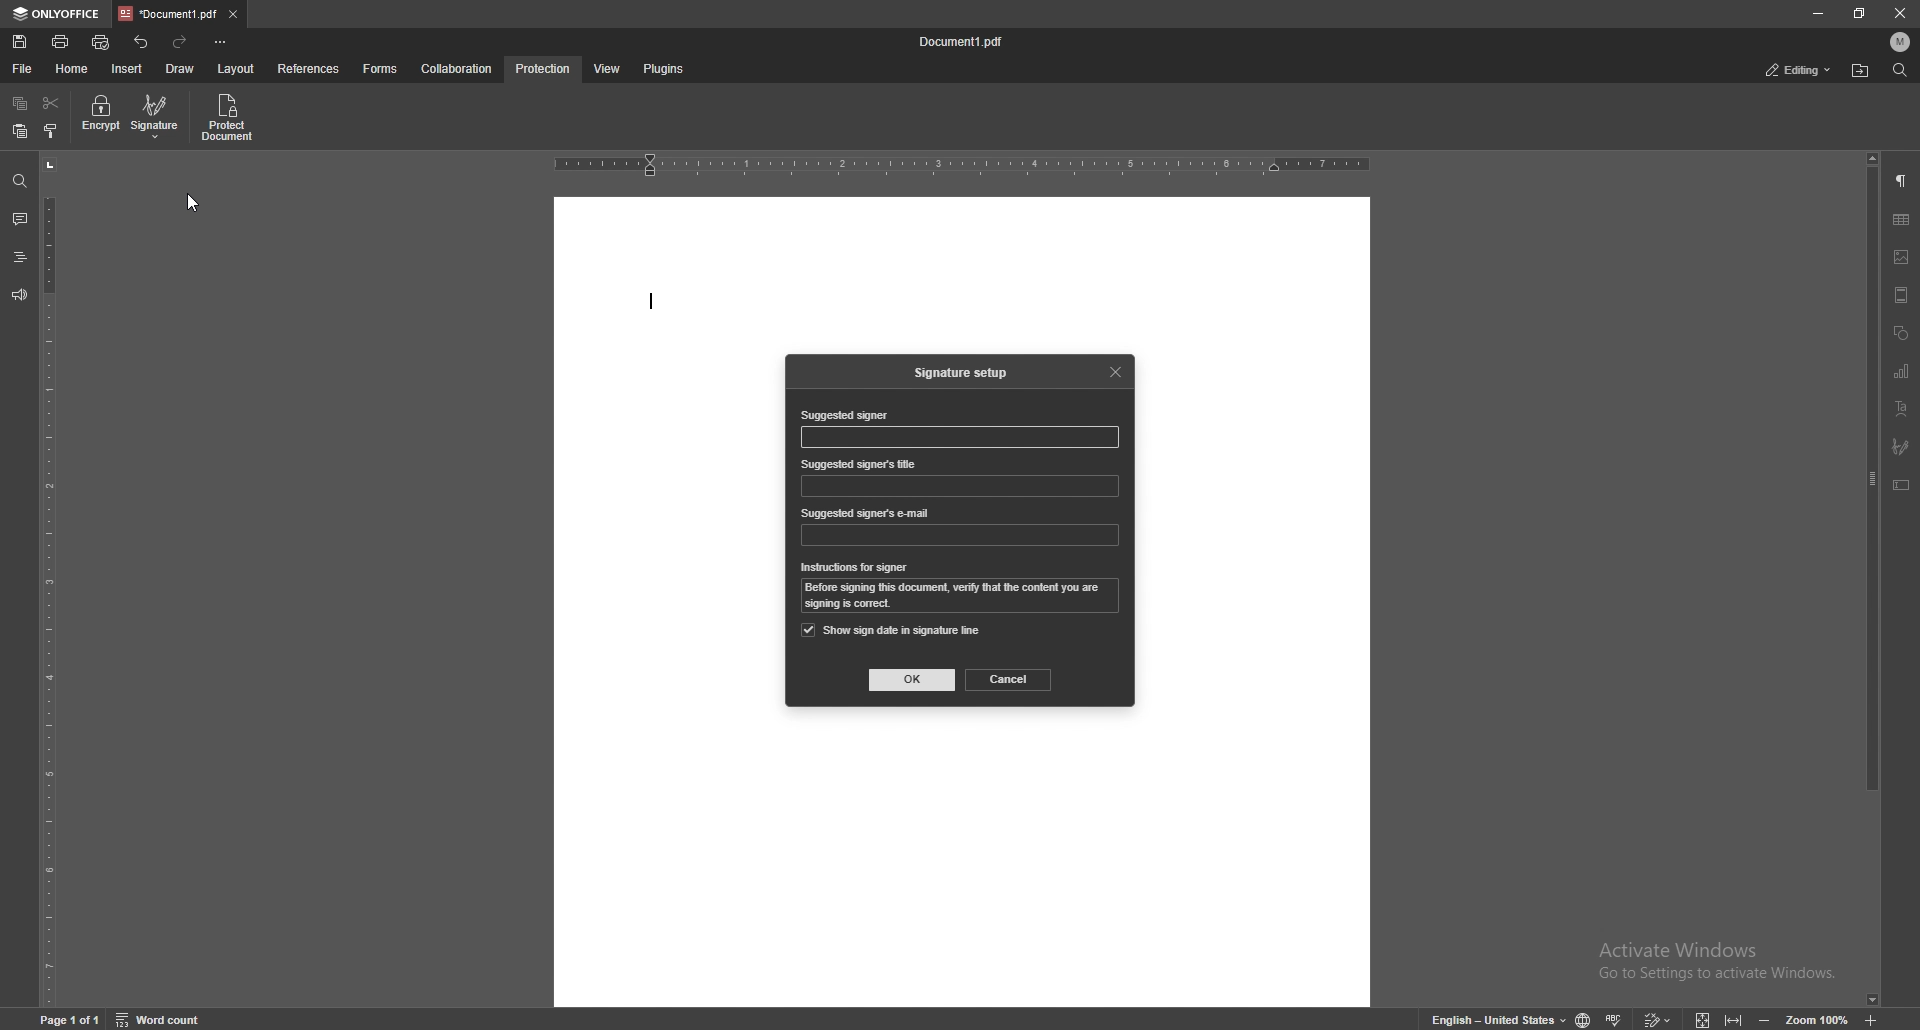  What do you see at coordinates (382, 69) in the screenshot?
I see `forms` at bounding box center [382, 69].